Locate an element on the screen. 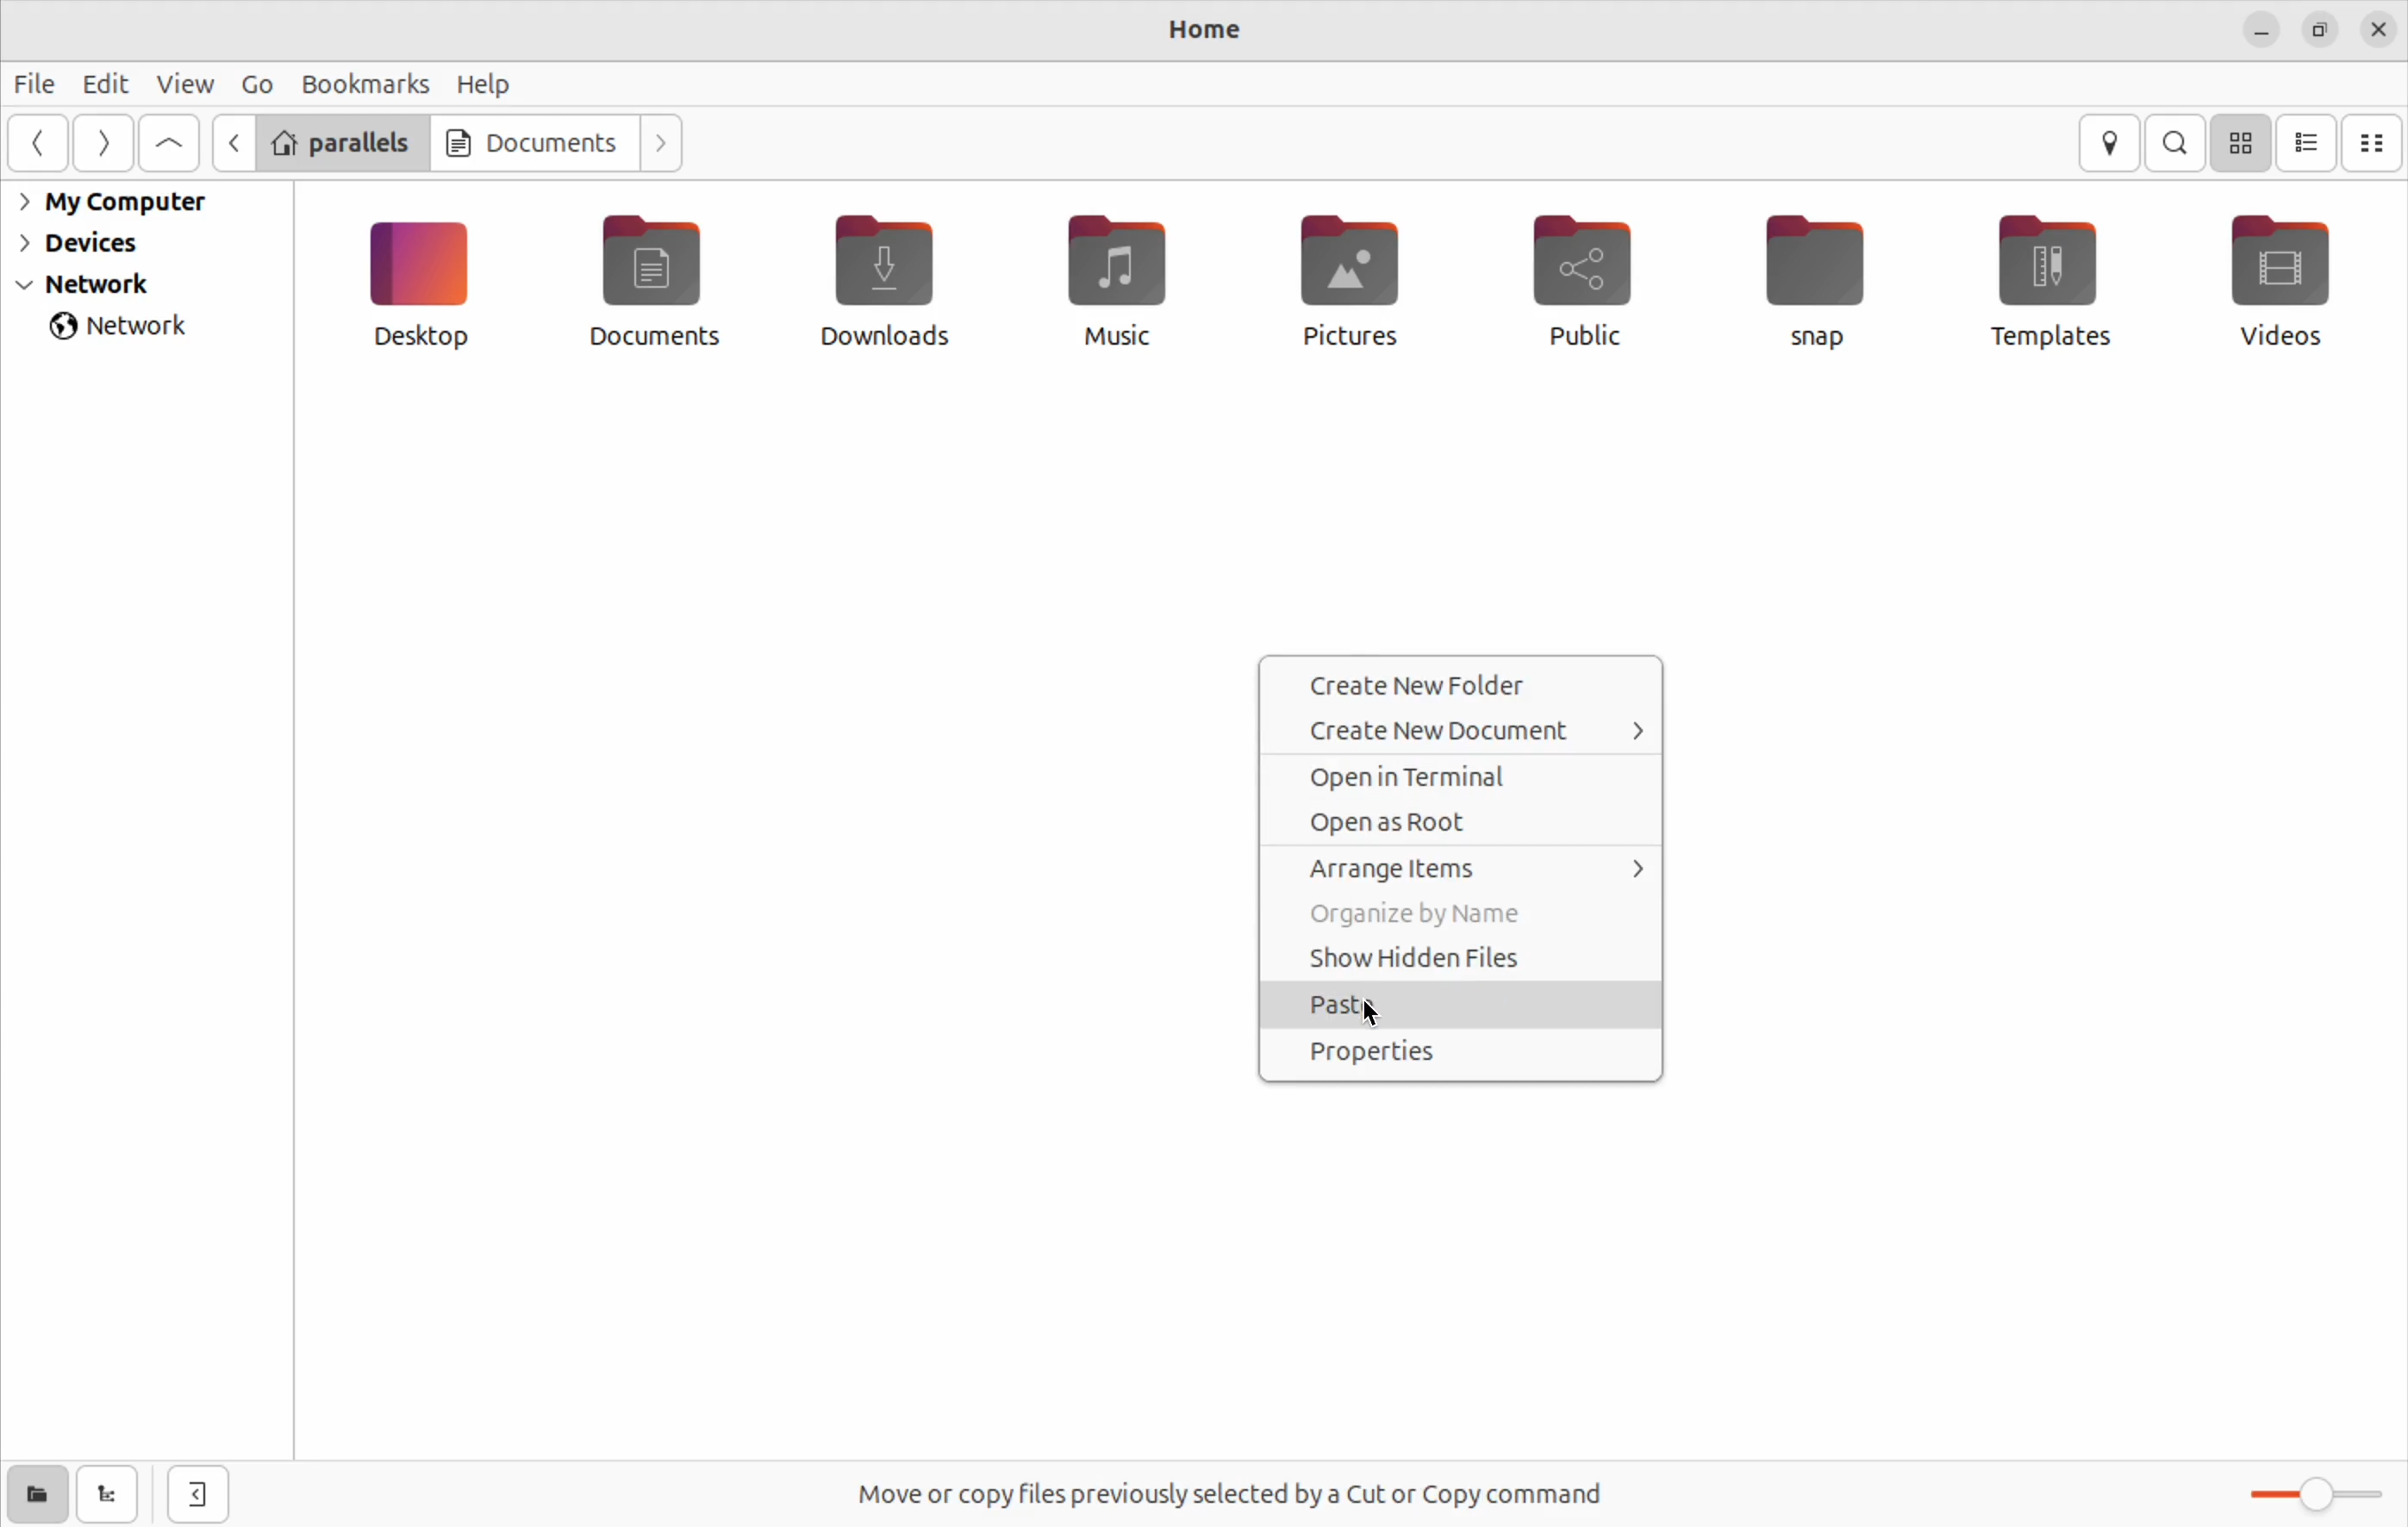 This screenshot has height=1527, width=2408. public is located at coordinates (1590, 289).